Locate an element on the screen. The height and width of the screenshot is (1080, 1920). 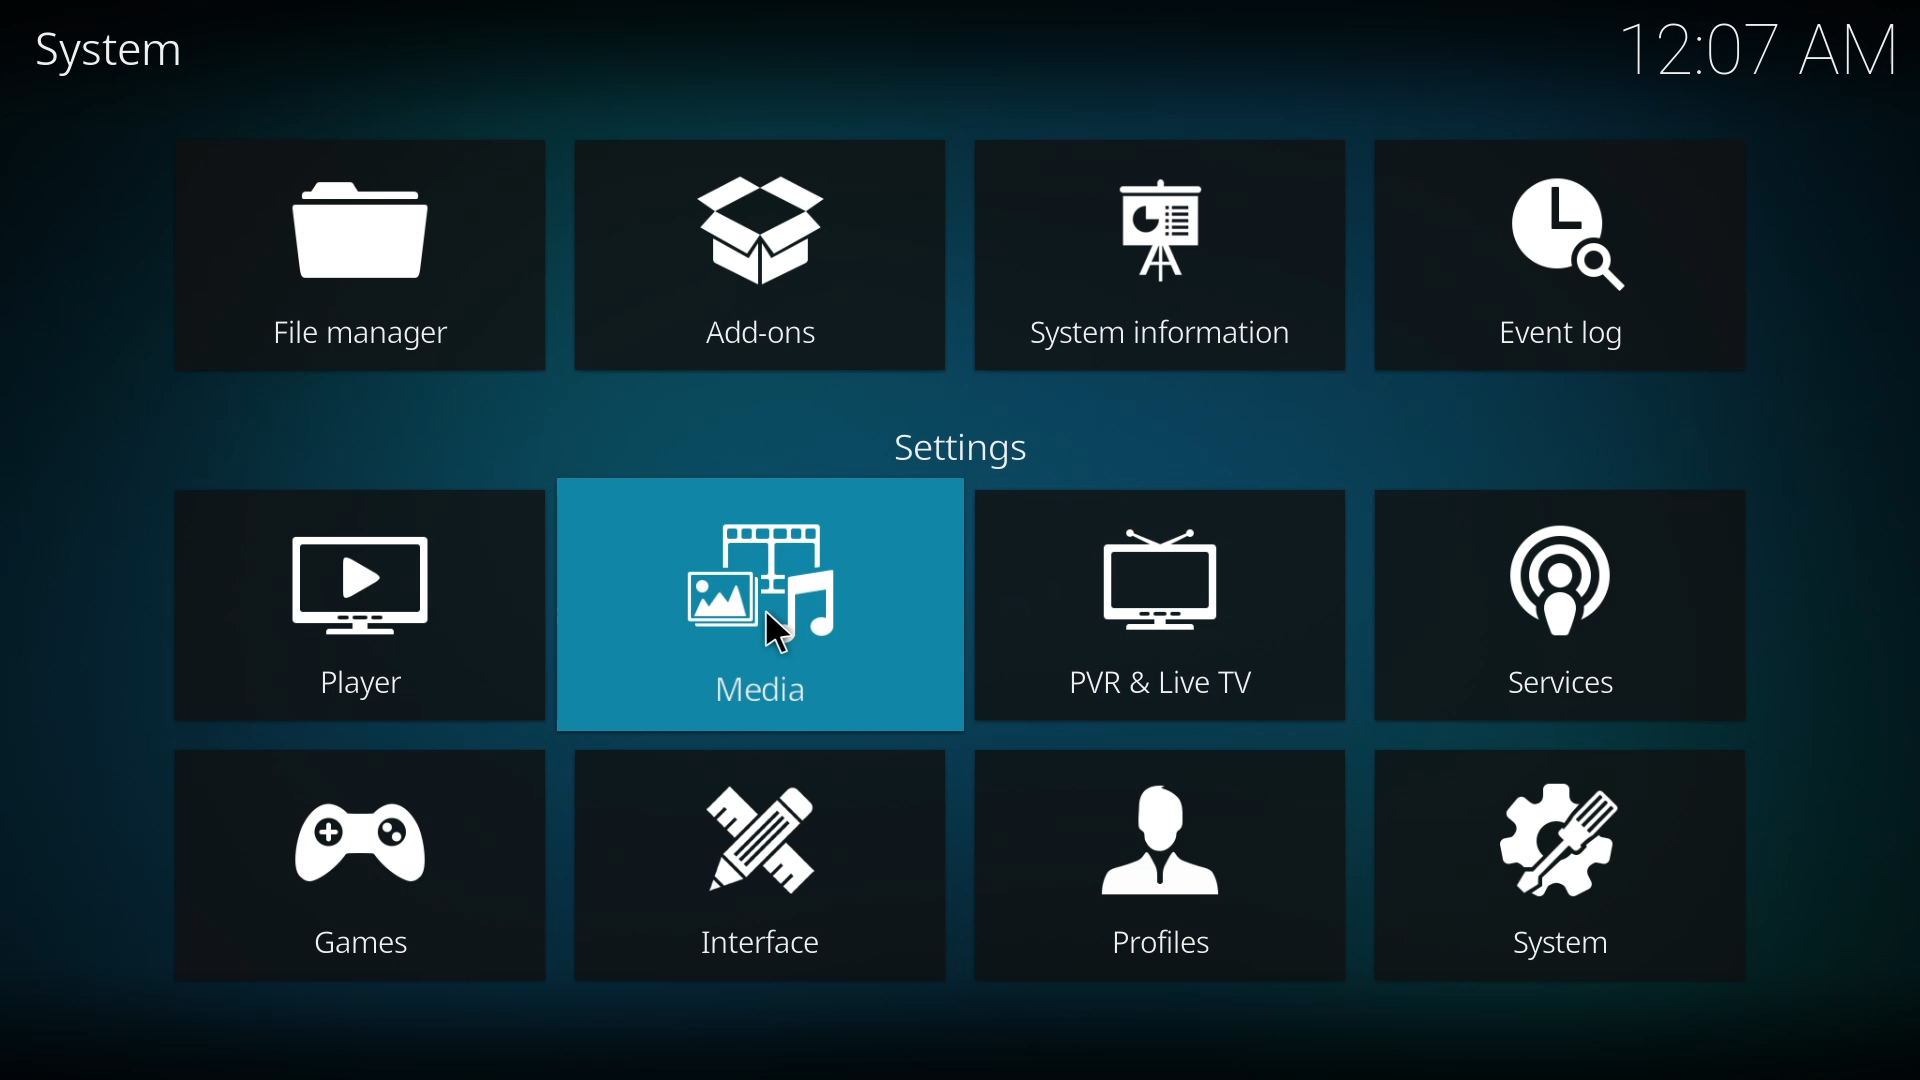
cursor is located at coordinates (776, 629).